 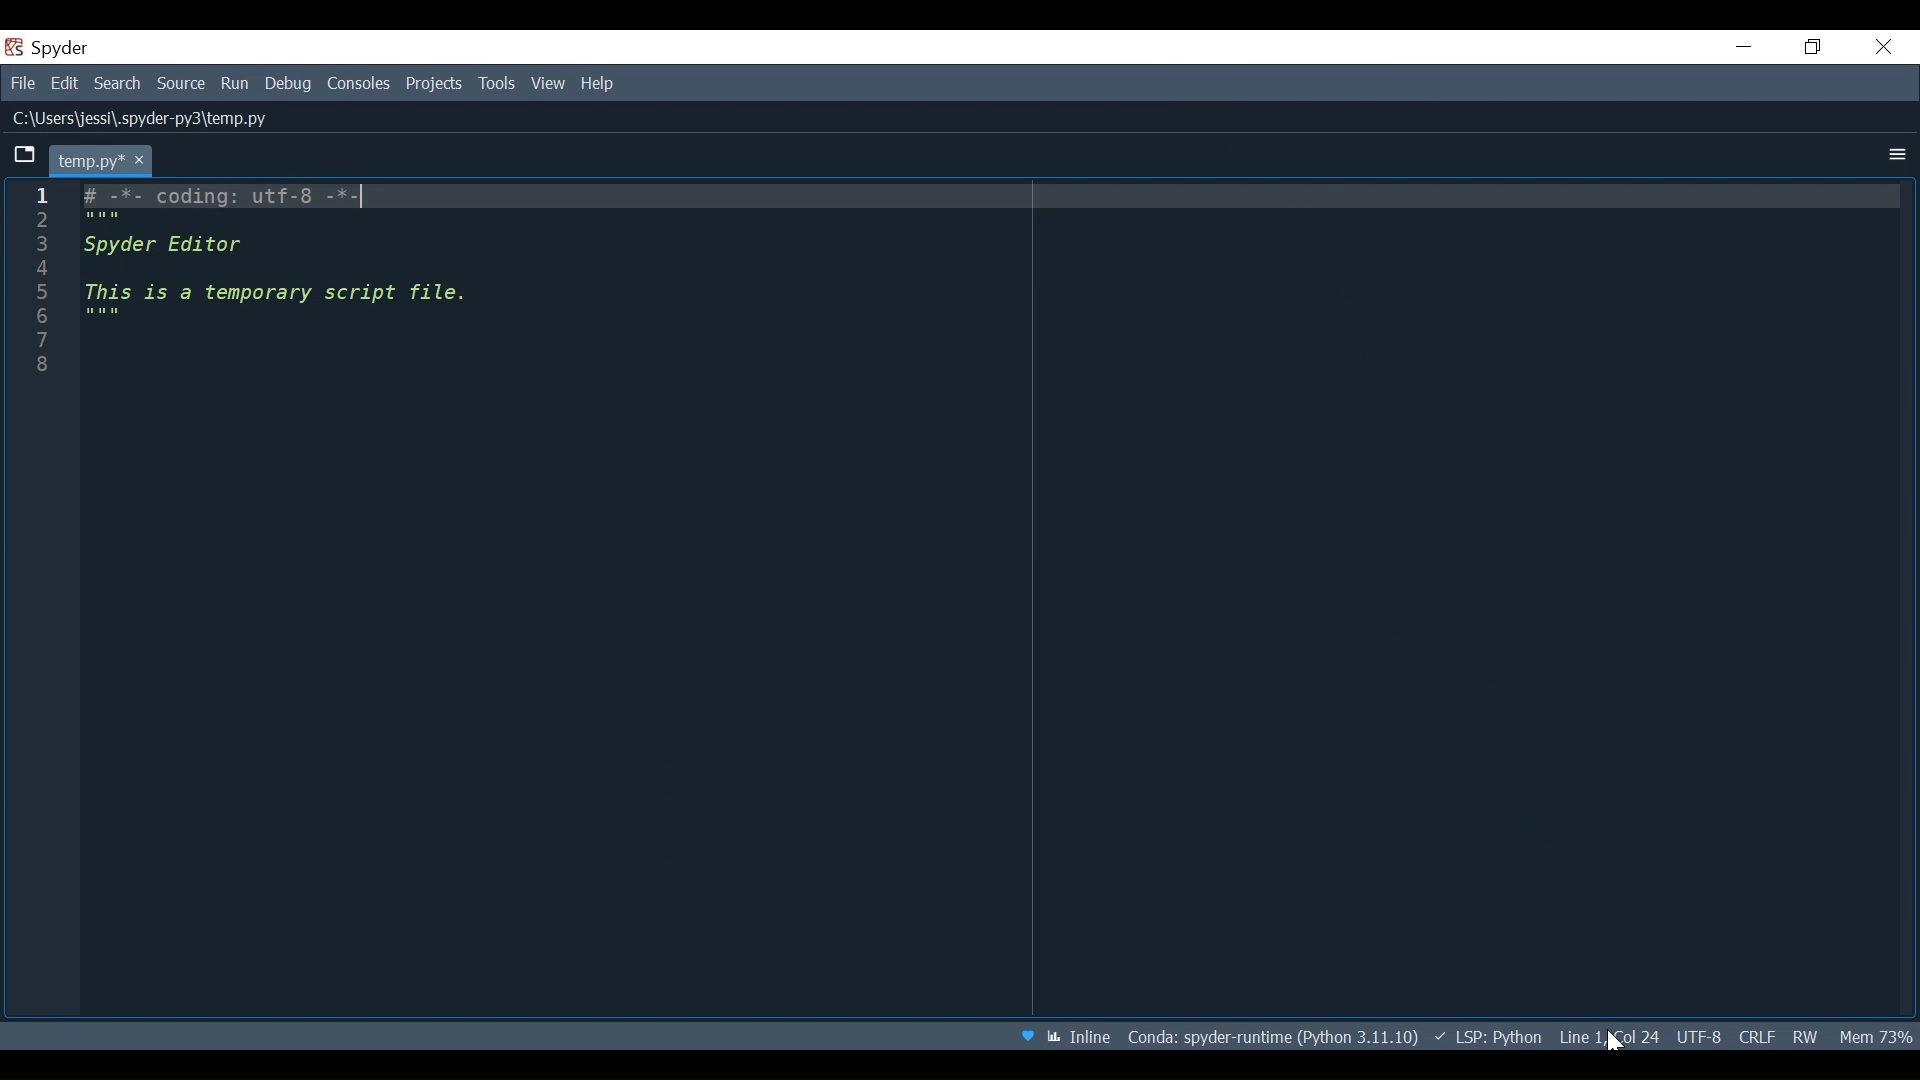 I want to click on Debug, so click(x=289, y=83).